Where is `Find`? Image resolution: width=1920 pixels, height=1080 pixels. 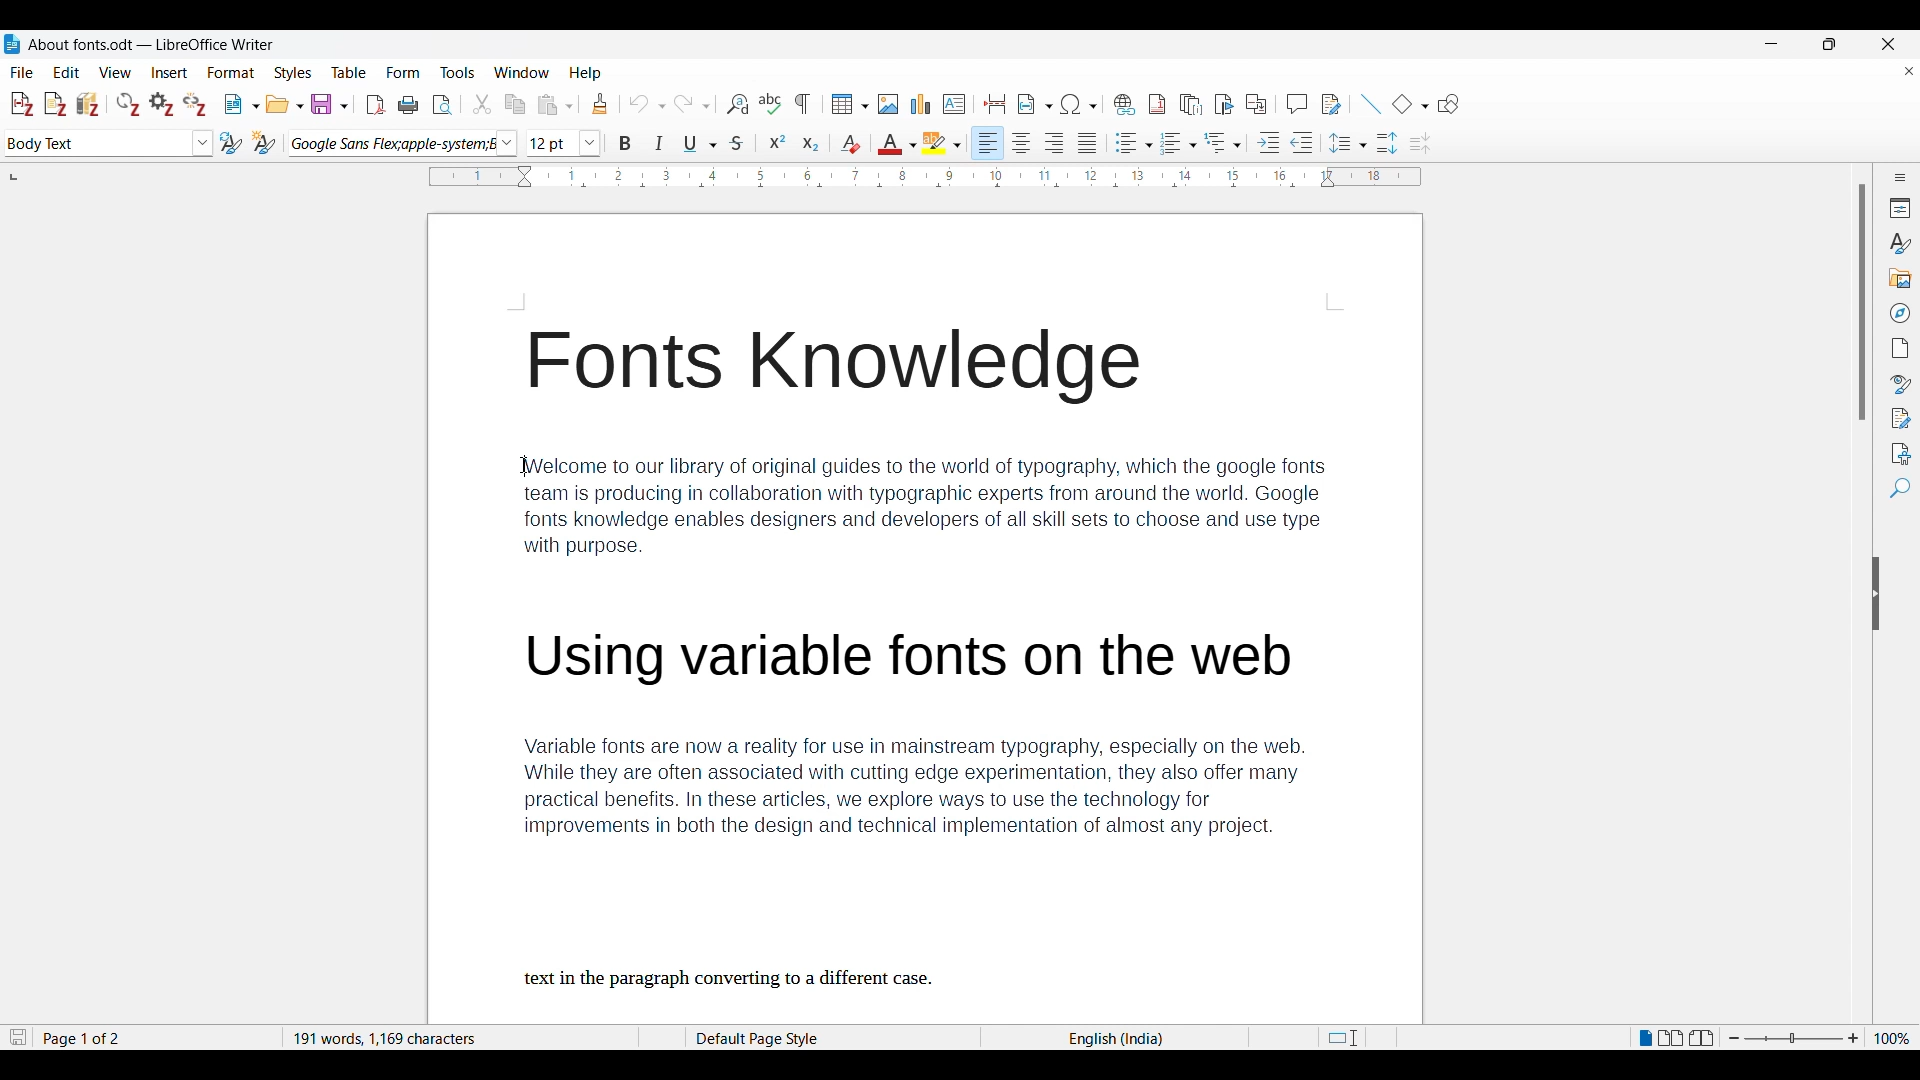
Find is located at coordinates (1901, 488).